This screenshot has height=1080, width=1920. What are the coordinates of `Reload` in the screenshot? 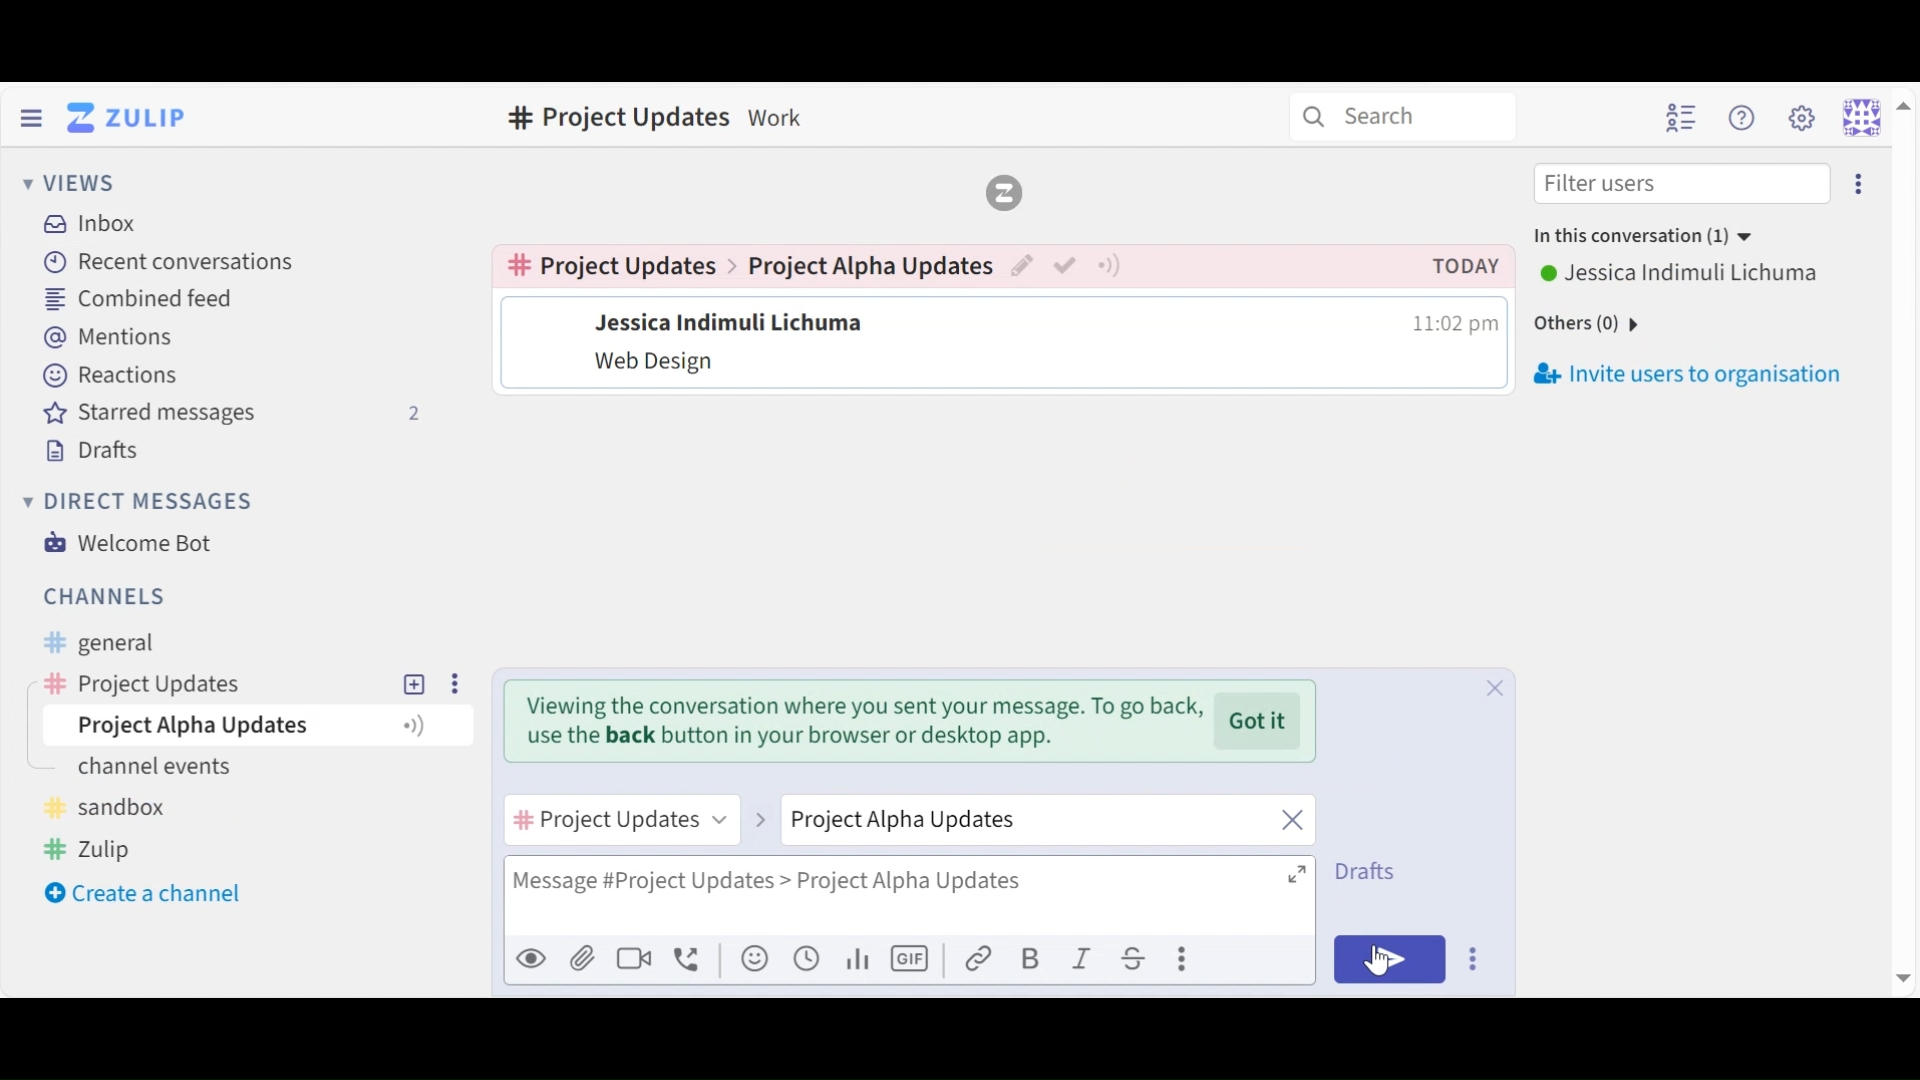 It's located at (1006, 190).